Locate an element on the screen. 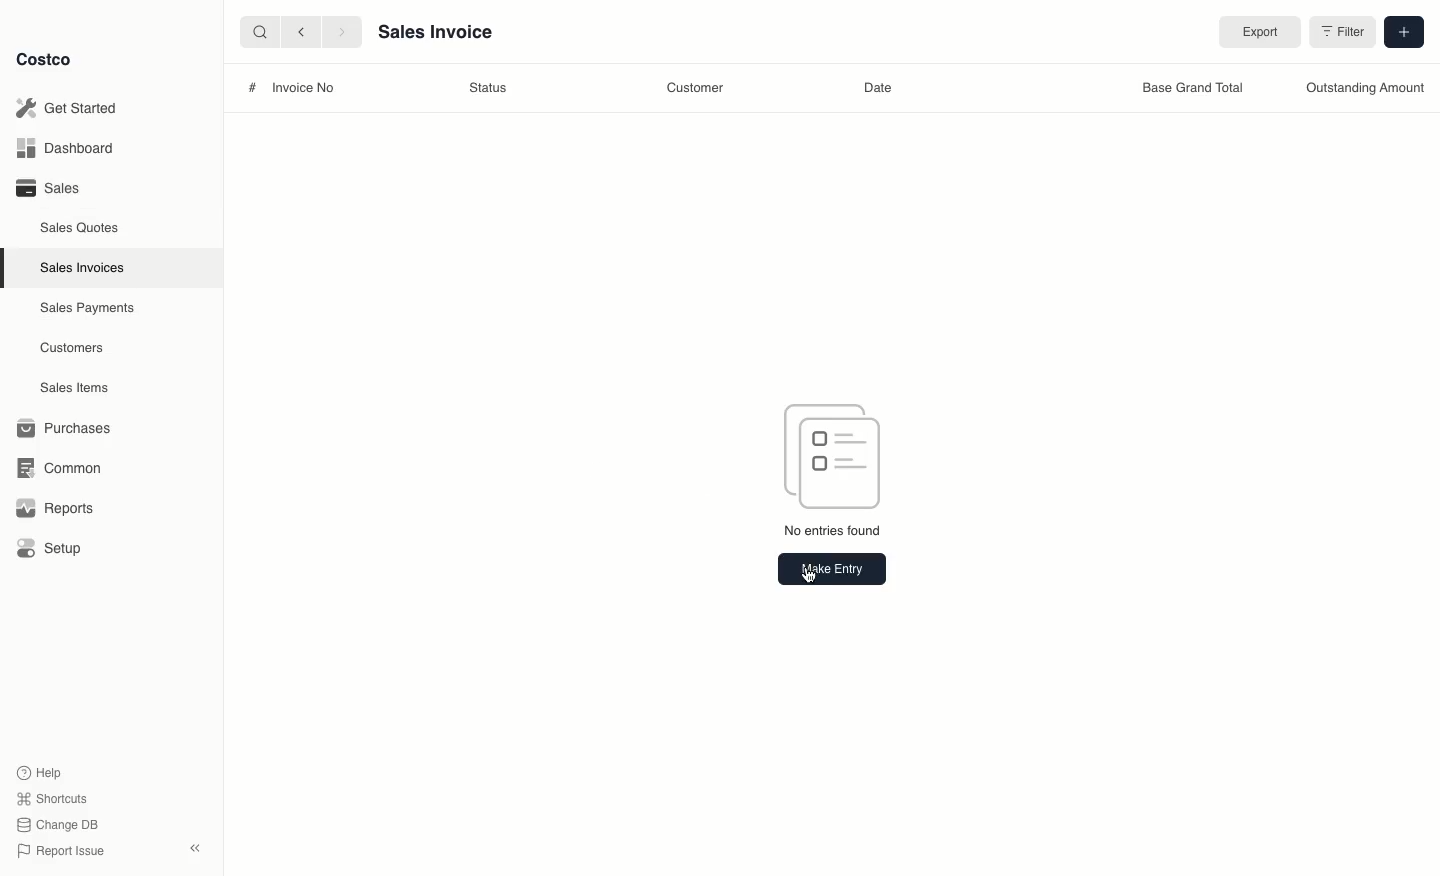  Change DB is located at coordinates (60, 822).